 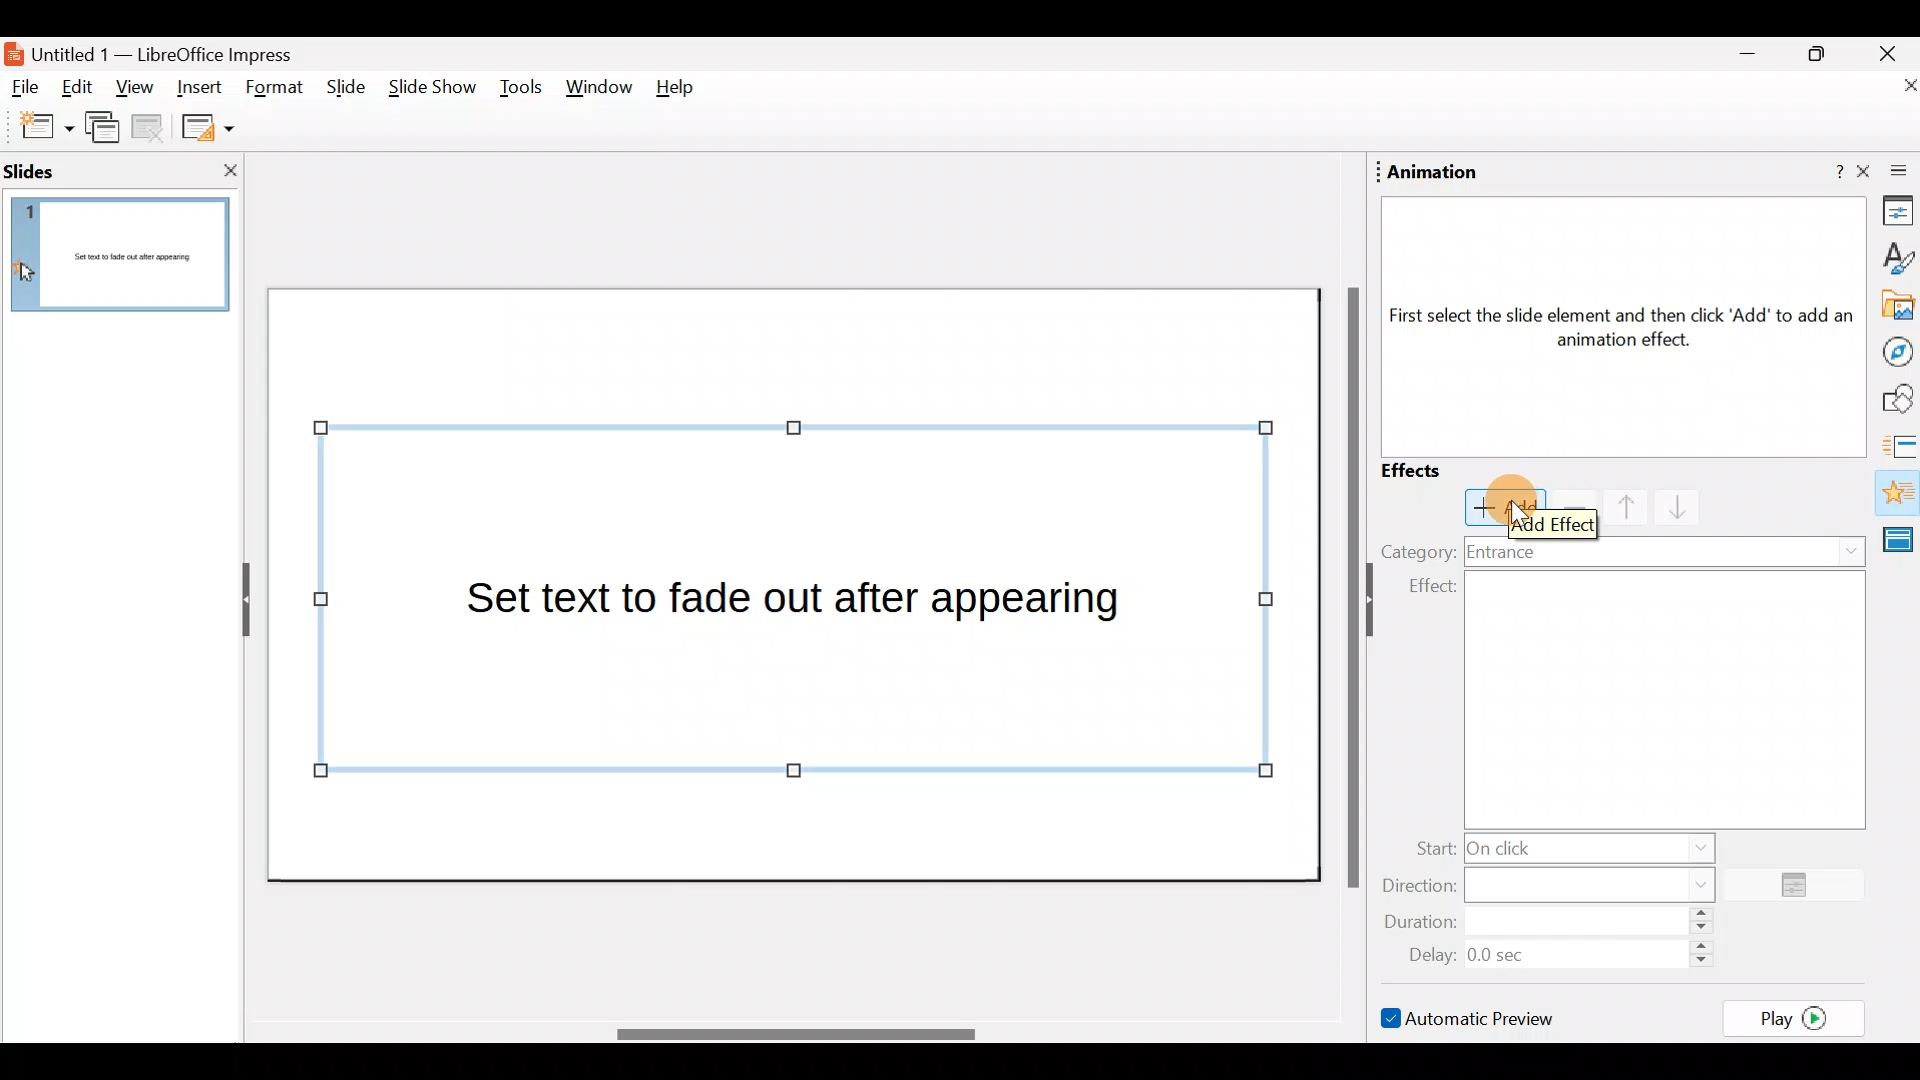 What do you see at coordinates (37, 127) in the screenshot?
I see `New slide` at bounding box center [37, 127].